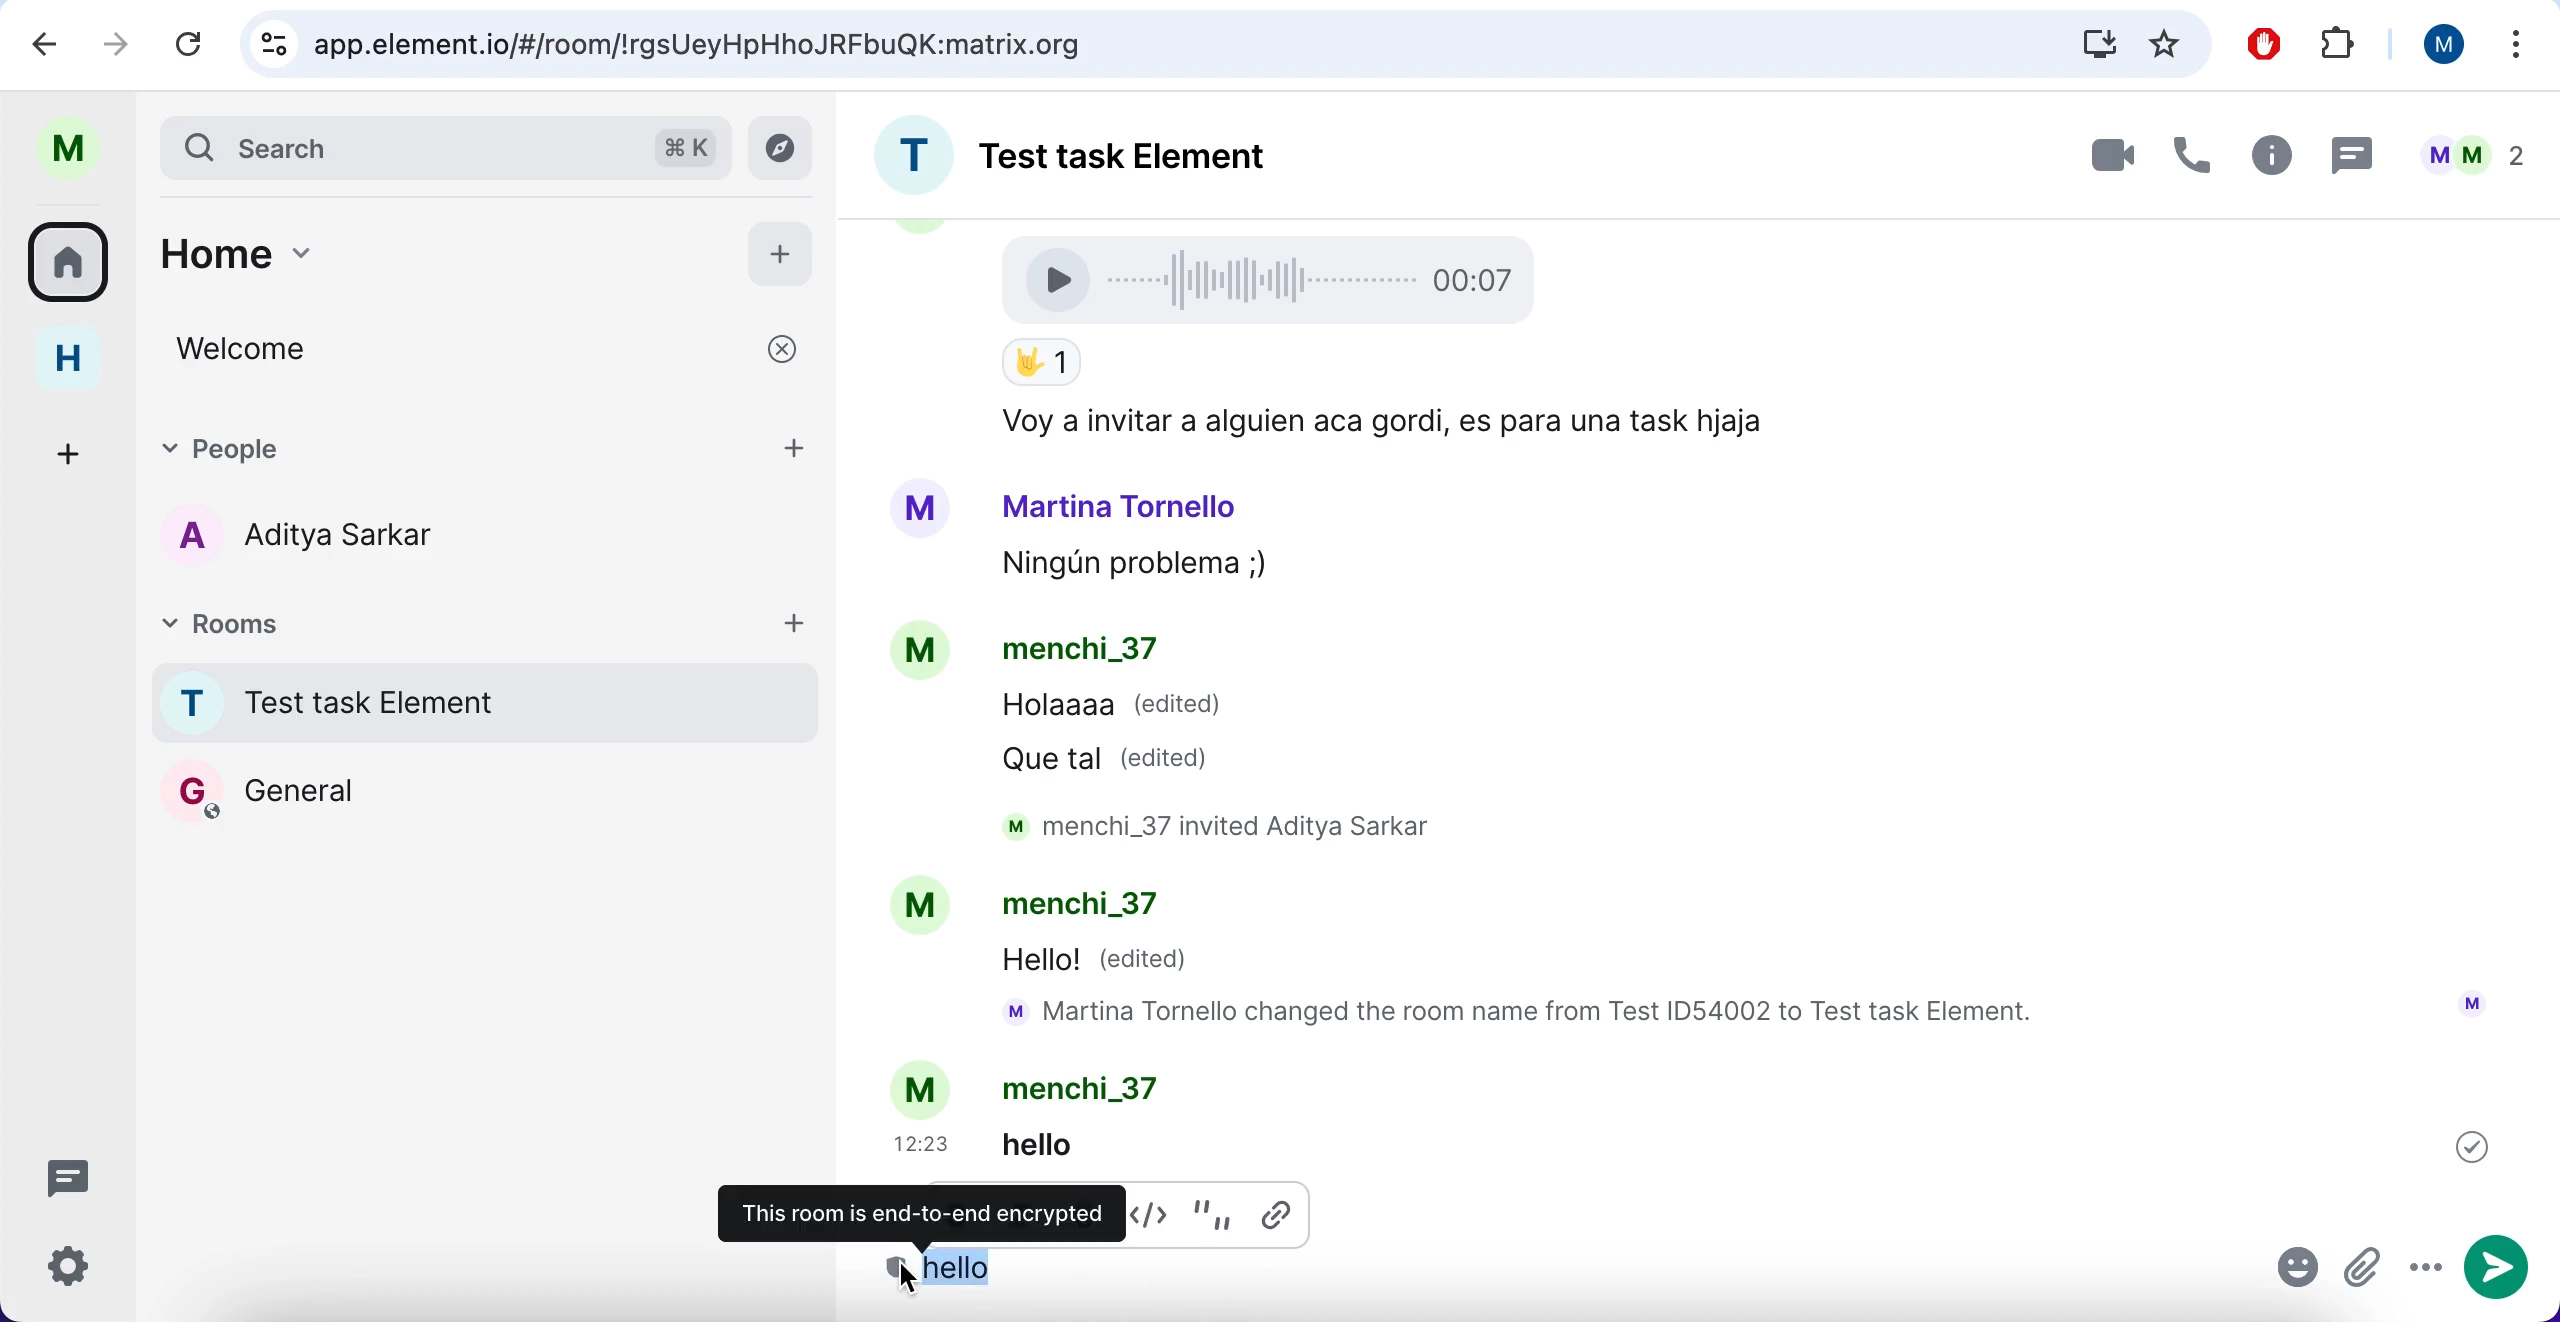  What do you see at coordinates (1080, 652) in the screenshot?
I see `menchi_37` at bounding box center [1080, 652].